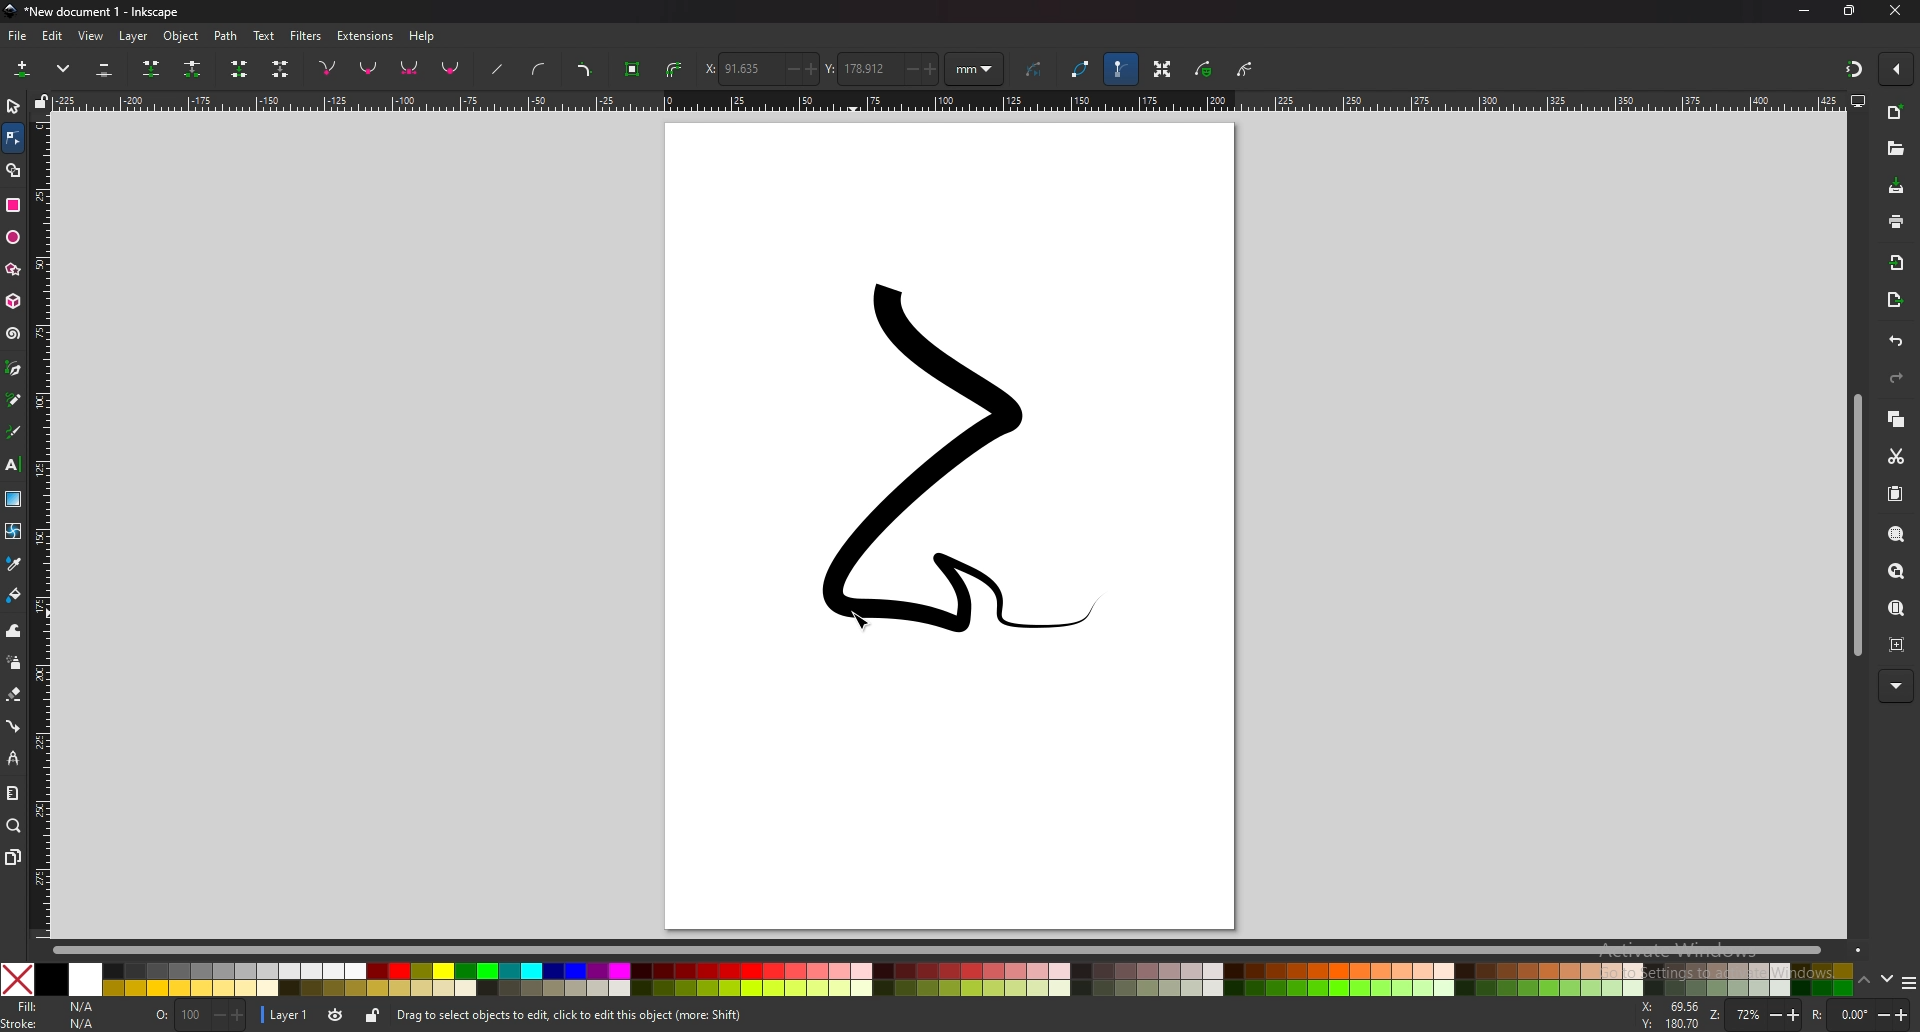 This screenshot has width=1920, height=1032. Describe the element at coordinates (1885, 981) in the screenshot. I see `down` at that location.